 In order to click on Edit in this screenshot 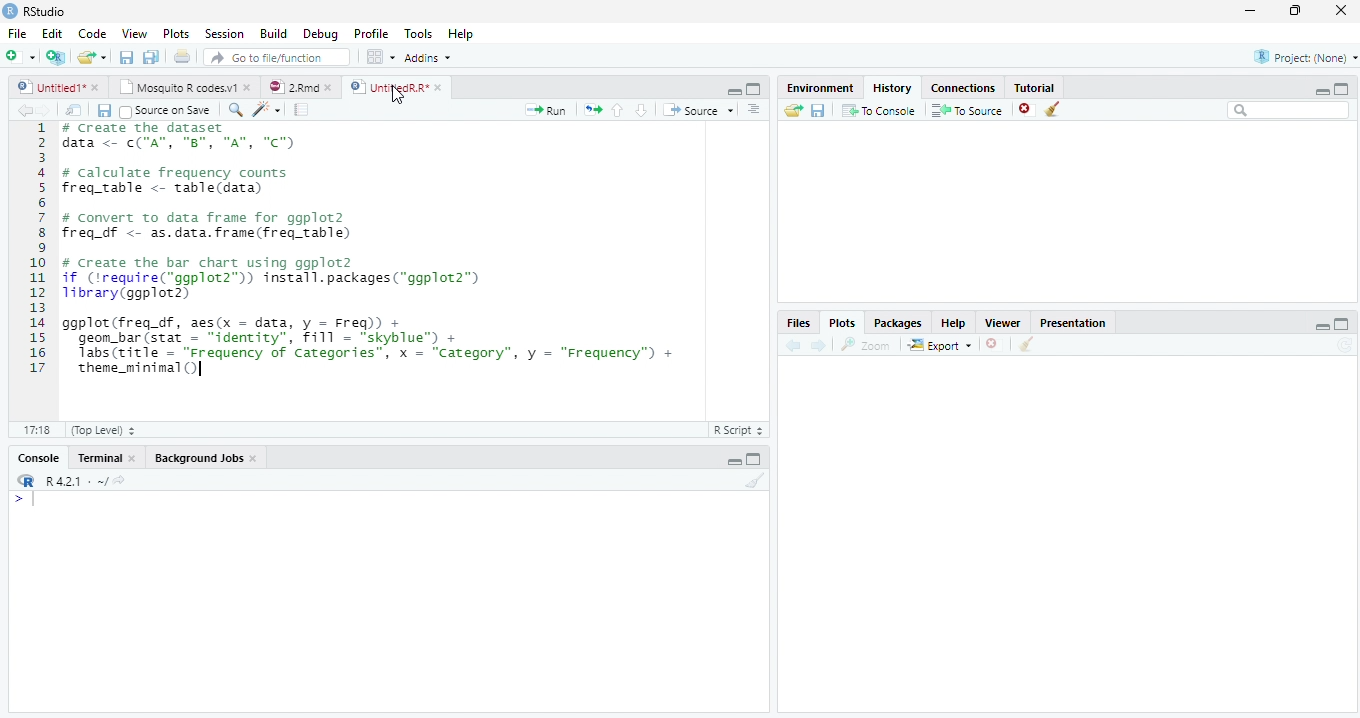, I will do `click(52, 35)`.